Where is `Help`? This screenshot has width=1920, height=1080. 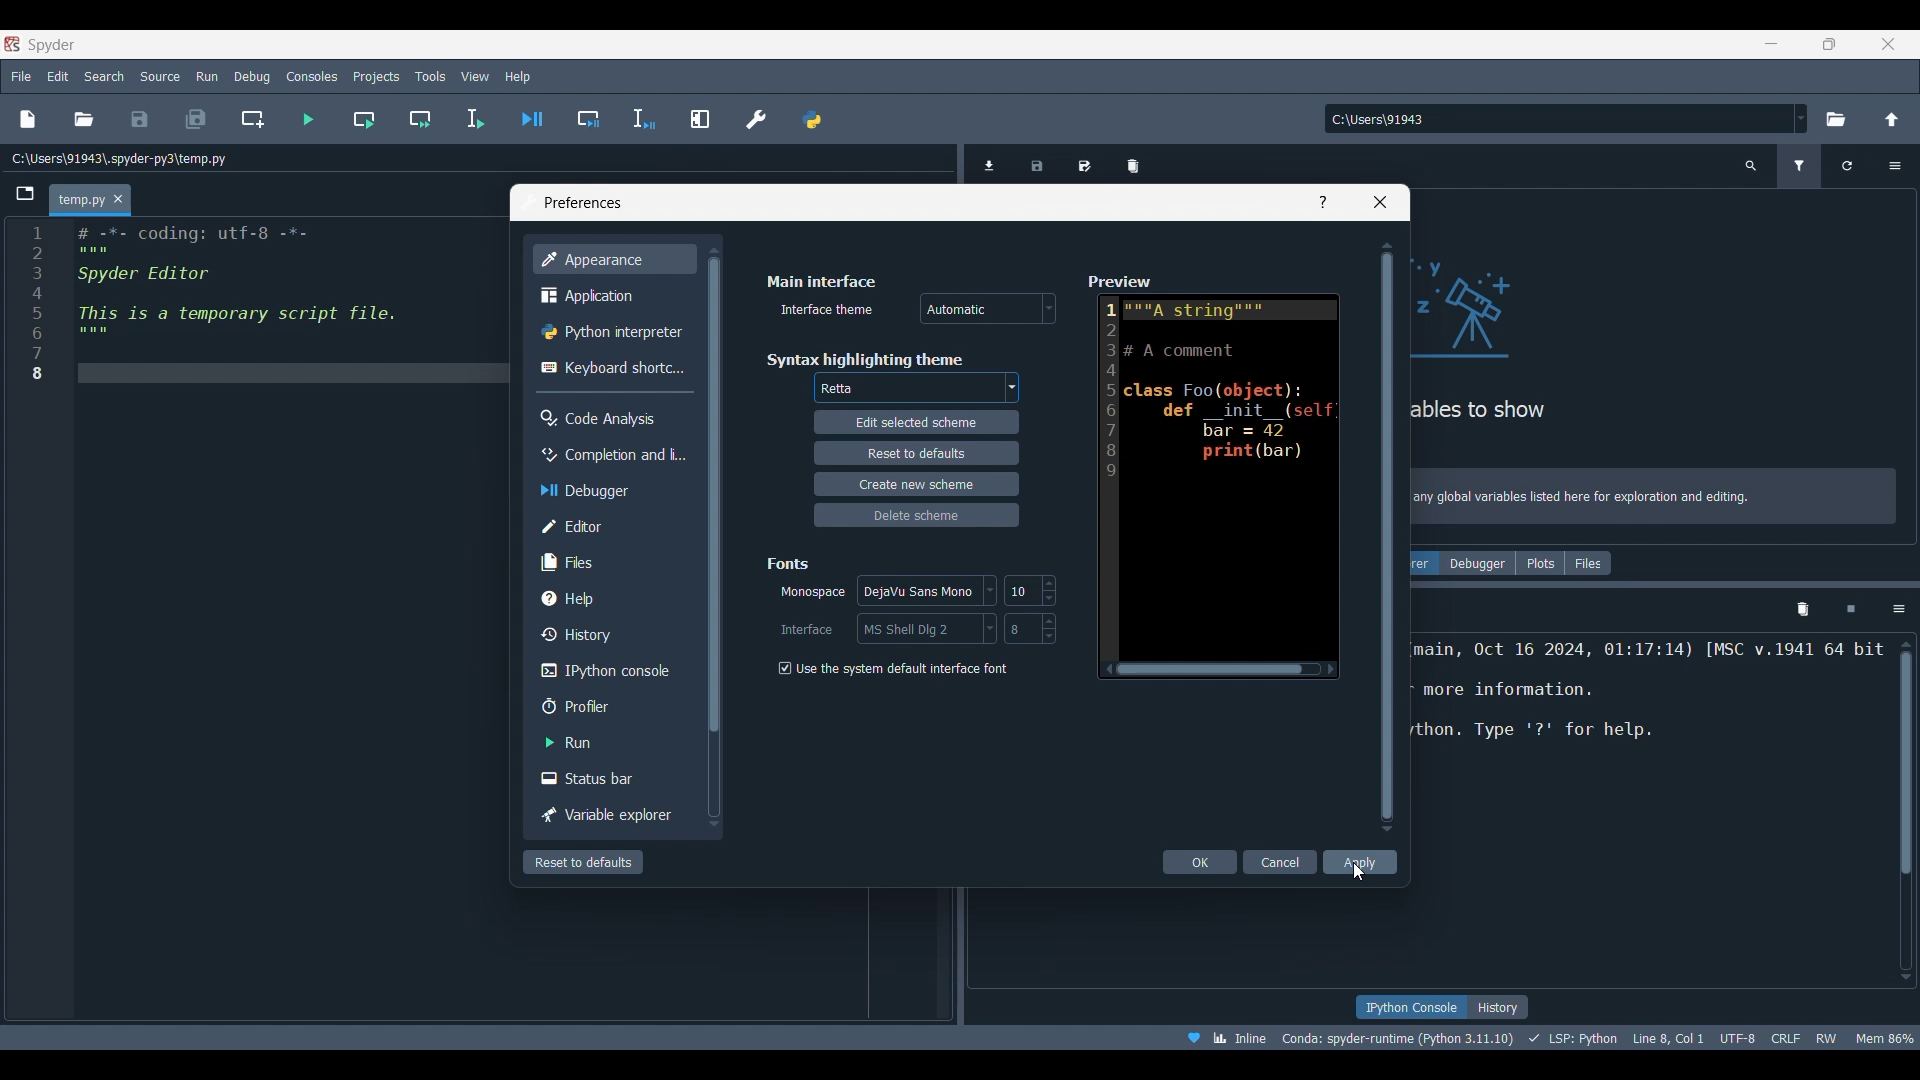
Help is located at coordinates (1323, 202).